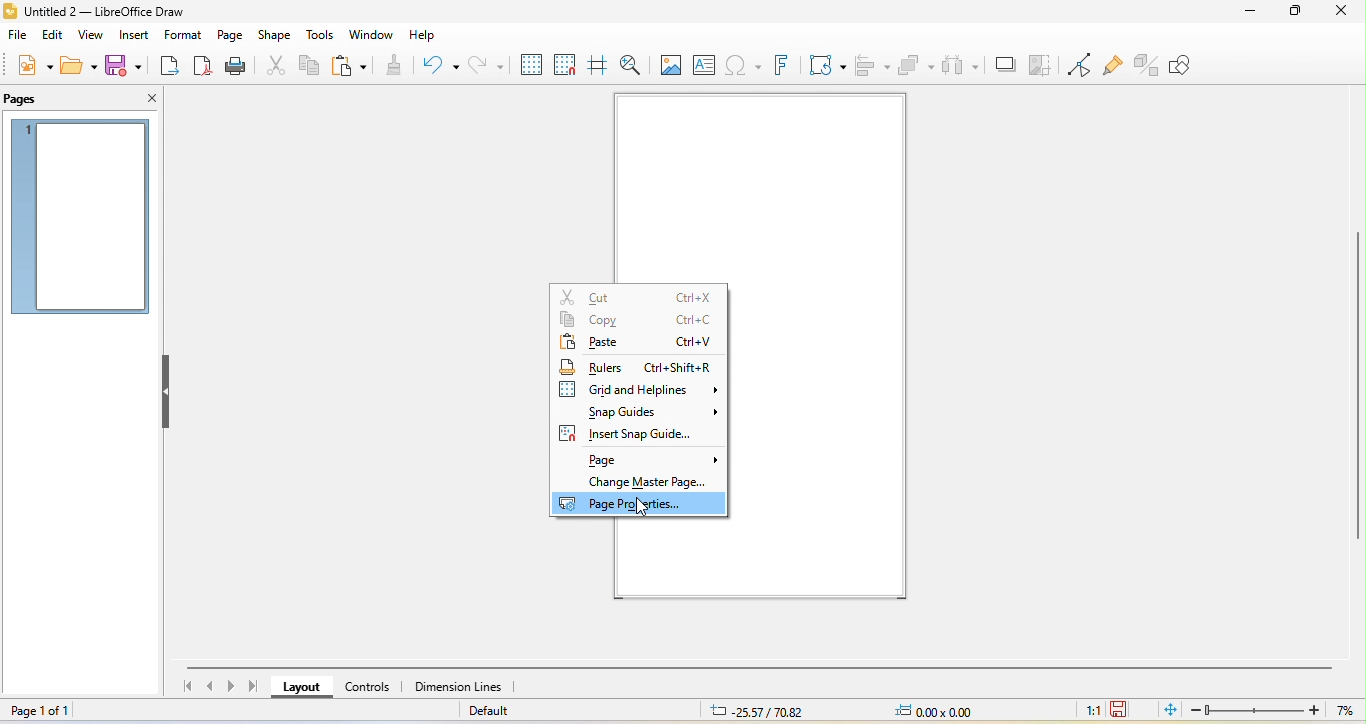  Describe the element at coordinates (645, 509) in the screenshot. I see `cursor` at that location.